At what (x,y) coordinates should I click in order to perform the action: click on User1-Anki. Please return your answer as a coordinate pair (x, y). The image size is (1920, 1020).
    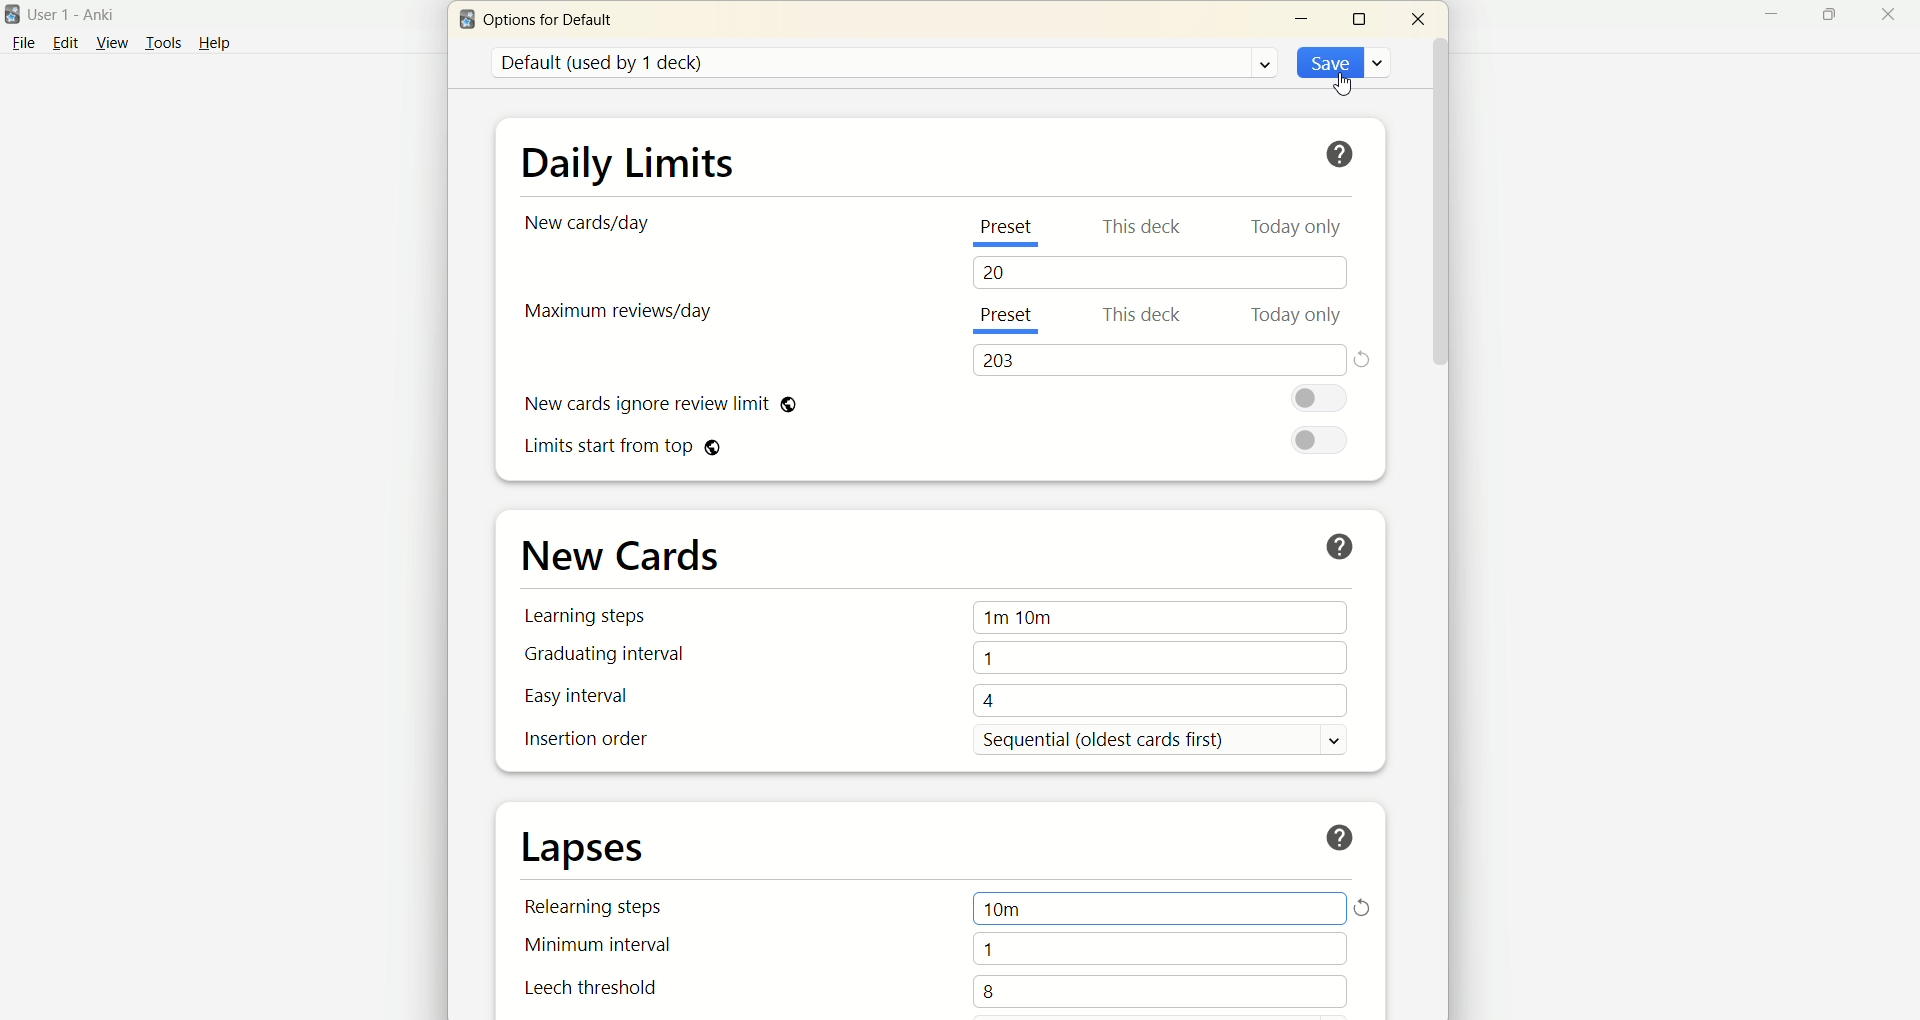
    Looking at the image, I should click on (83, 13).